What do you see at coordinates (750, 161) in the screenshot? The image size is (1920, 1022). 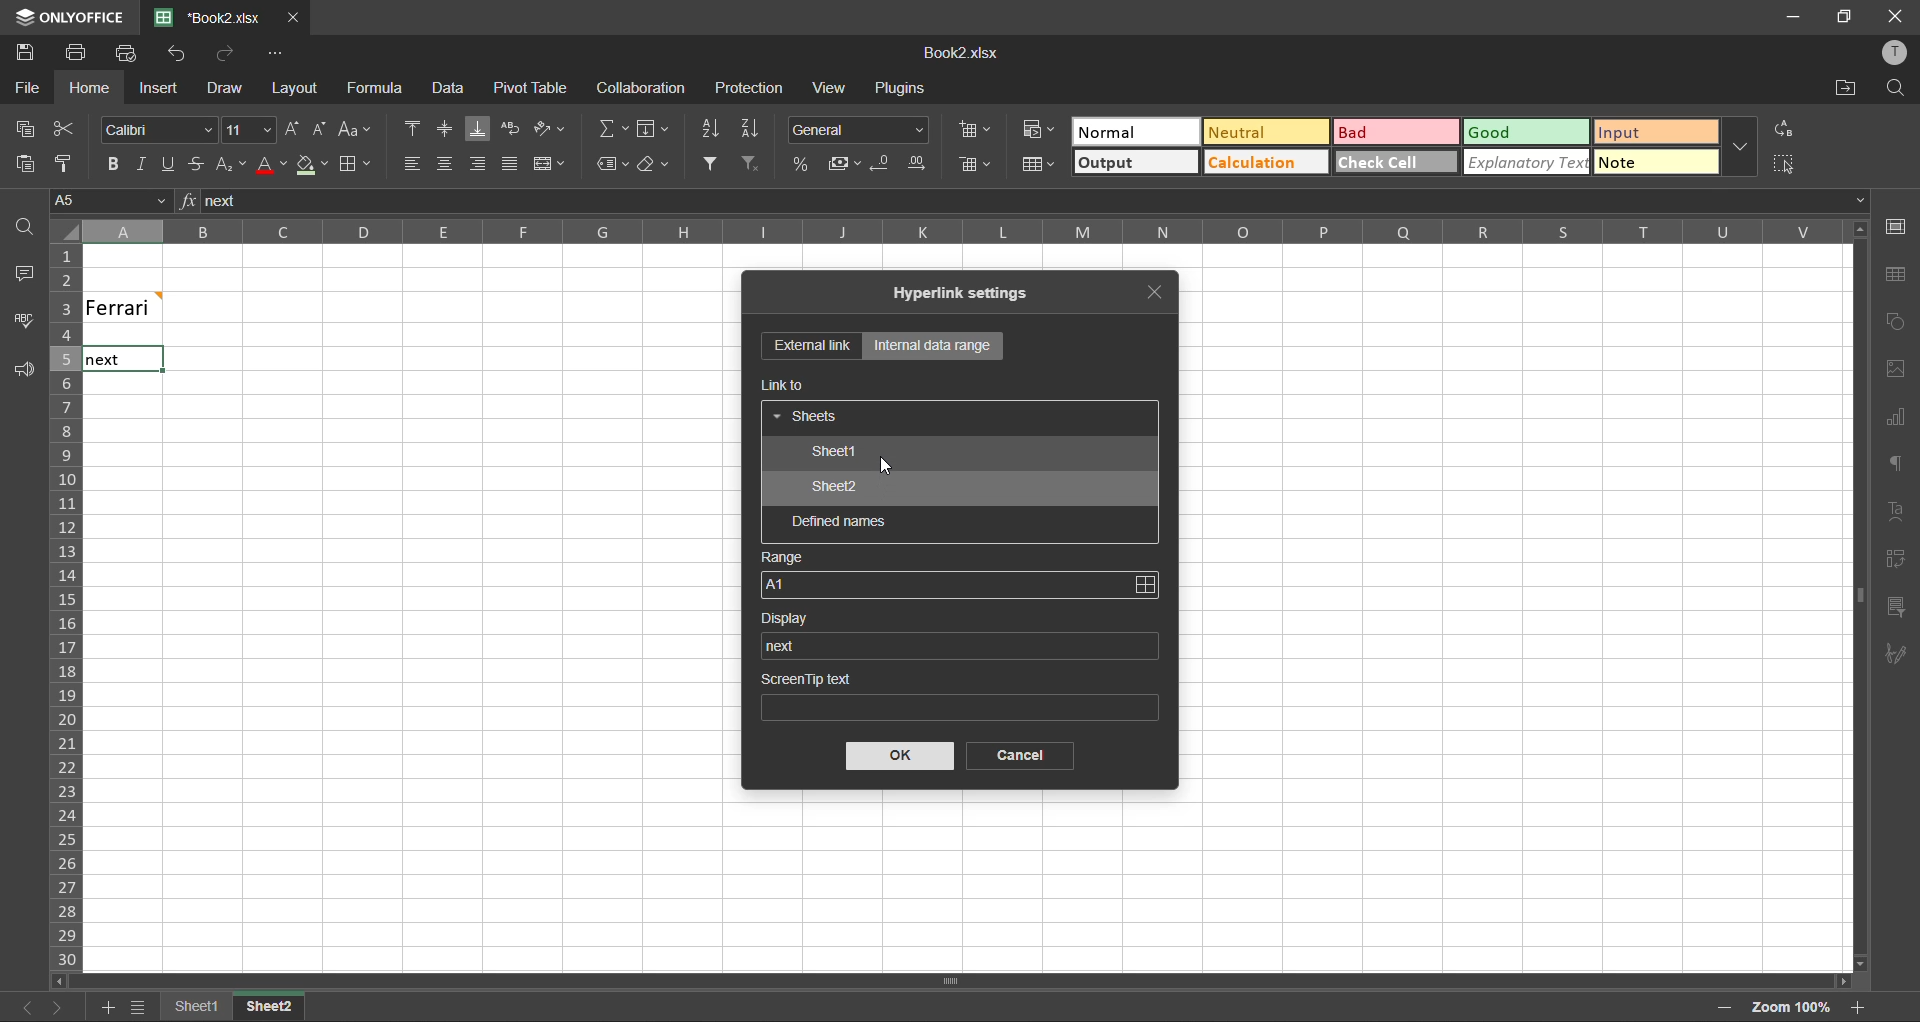 I see `clear filter` at bounding box center [750, 161].